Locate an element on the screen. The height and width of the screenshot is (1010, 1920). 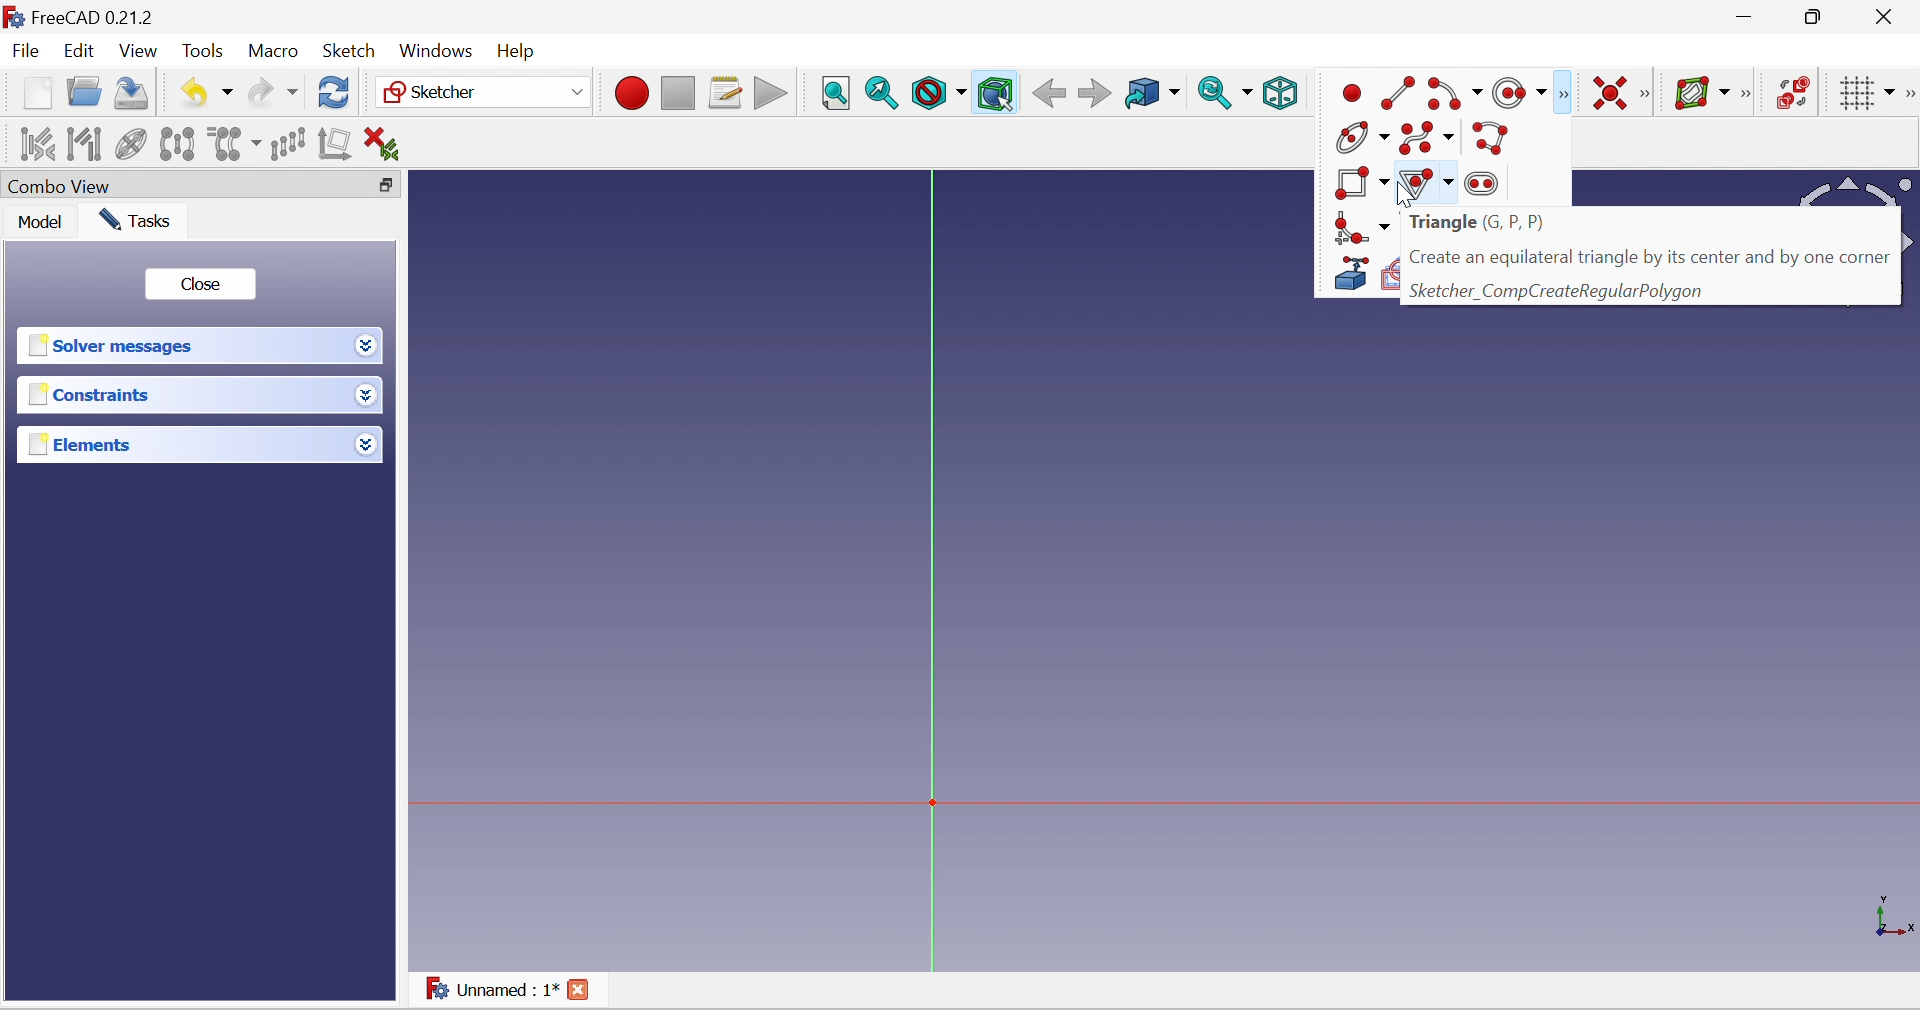
Delete all constraints is located at coordinates (382, 146).